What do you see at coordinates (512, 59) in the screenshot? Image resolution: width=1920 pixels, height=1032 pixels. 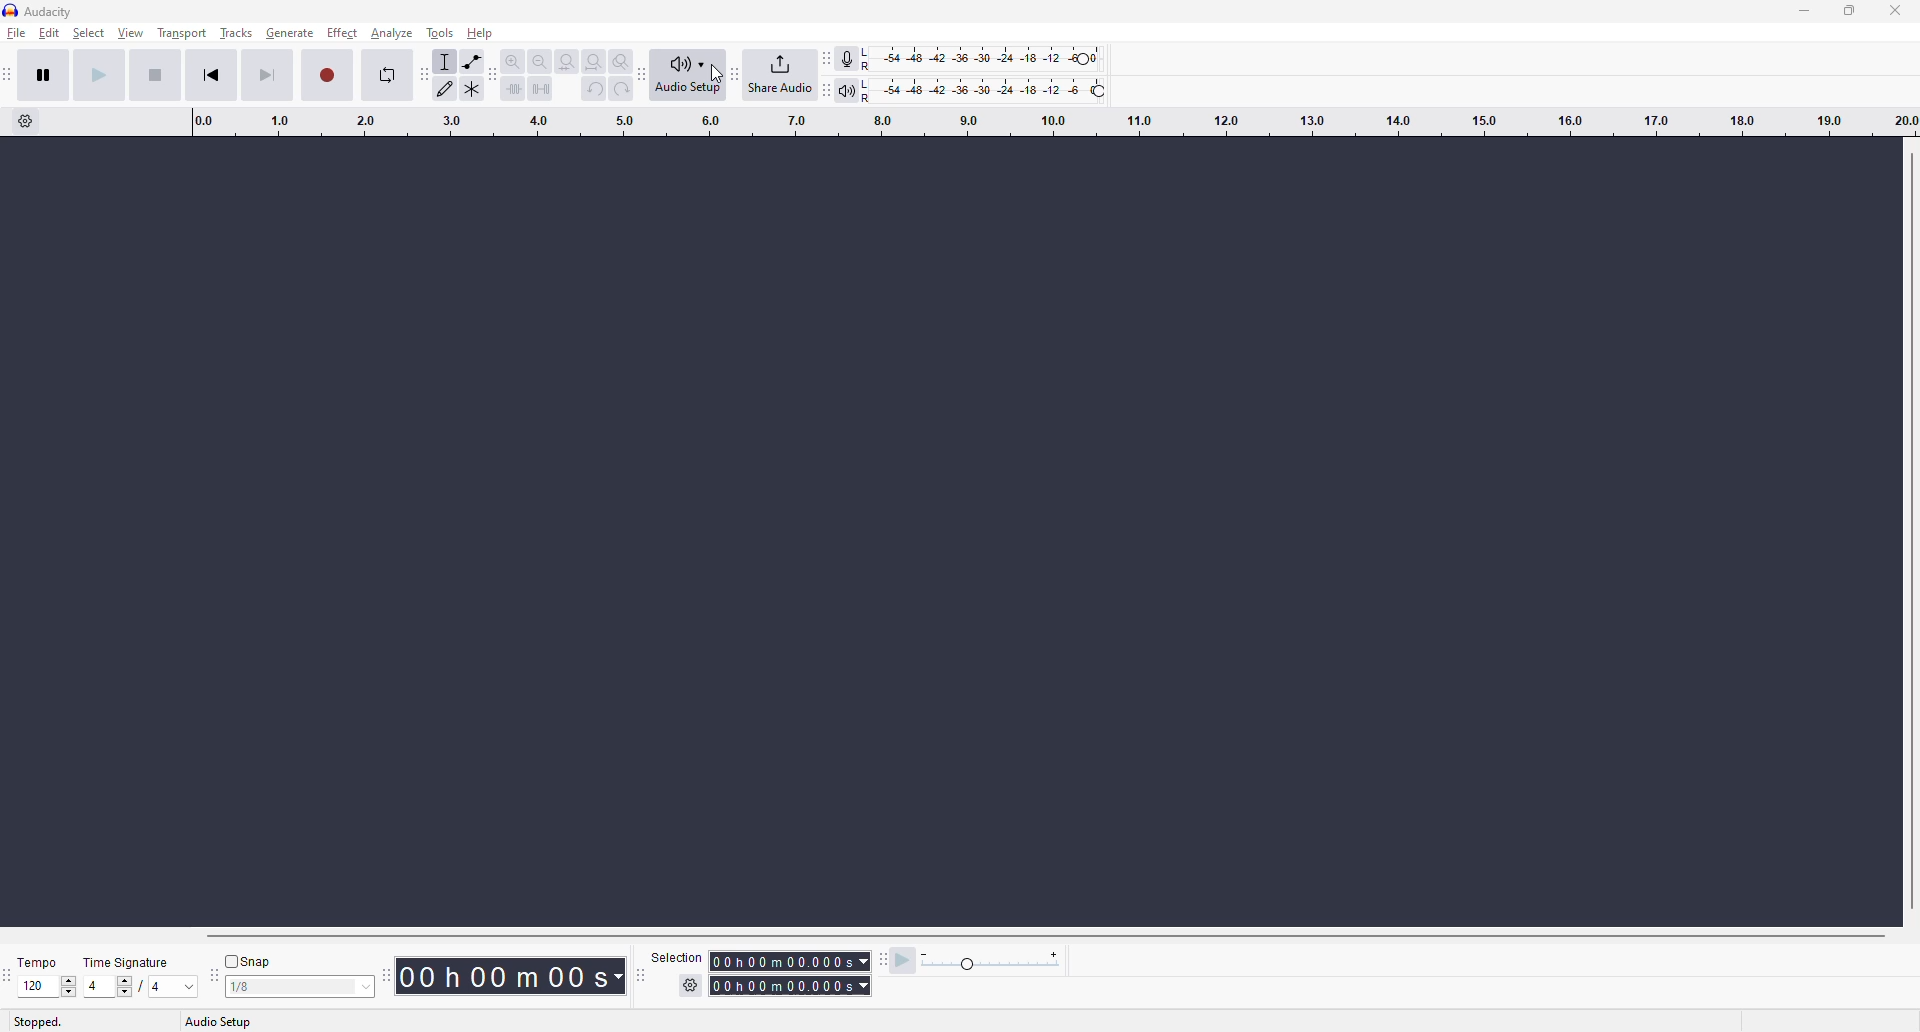 I see `zoom in` at bounding box center [512, 59].